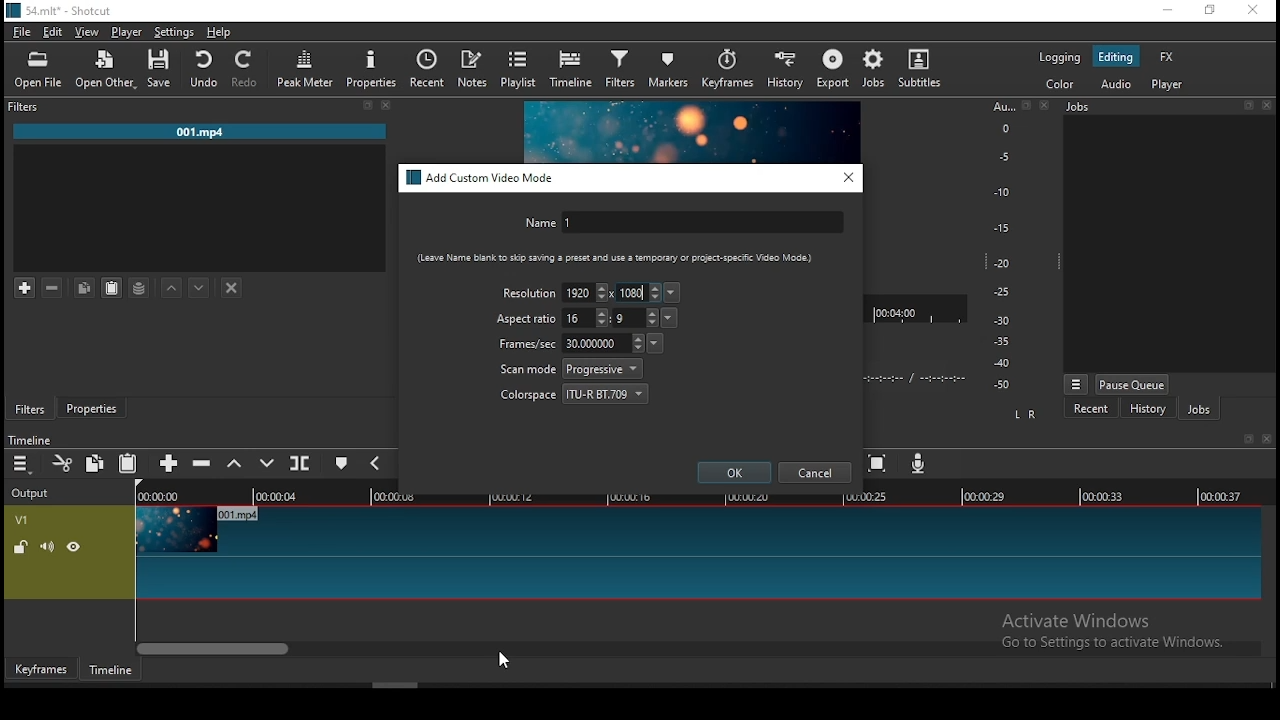 Image resolution: width=1280 pixels, height=720 pixels. Describe the element at coordinates (575, 392) in the screenshot. I see `colorspace` at that location.